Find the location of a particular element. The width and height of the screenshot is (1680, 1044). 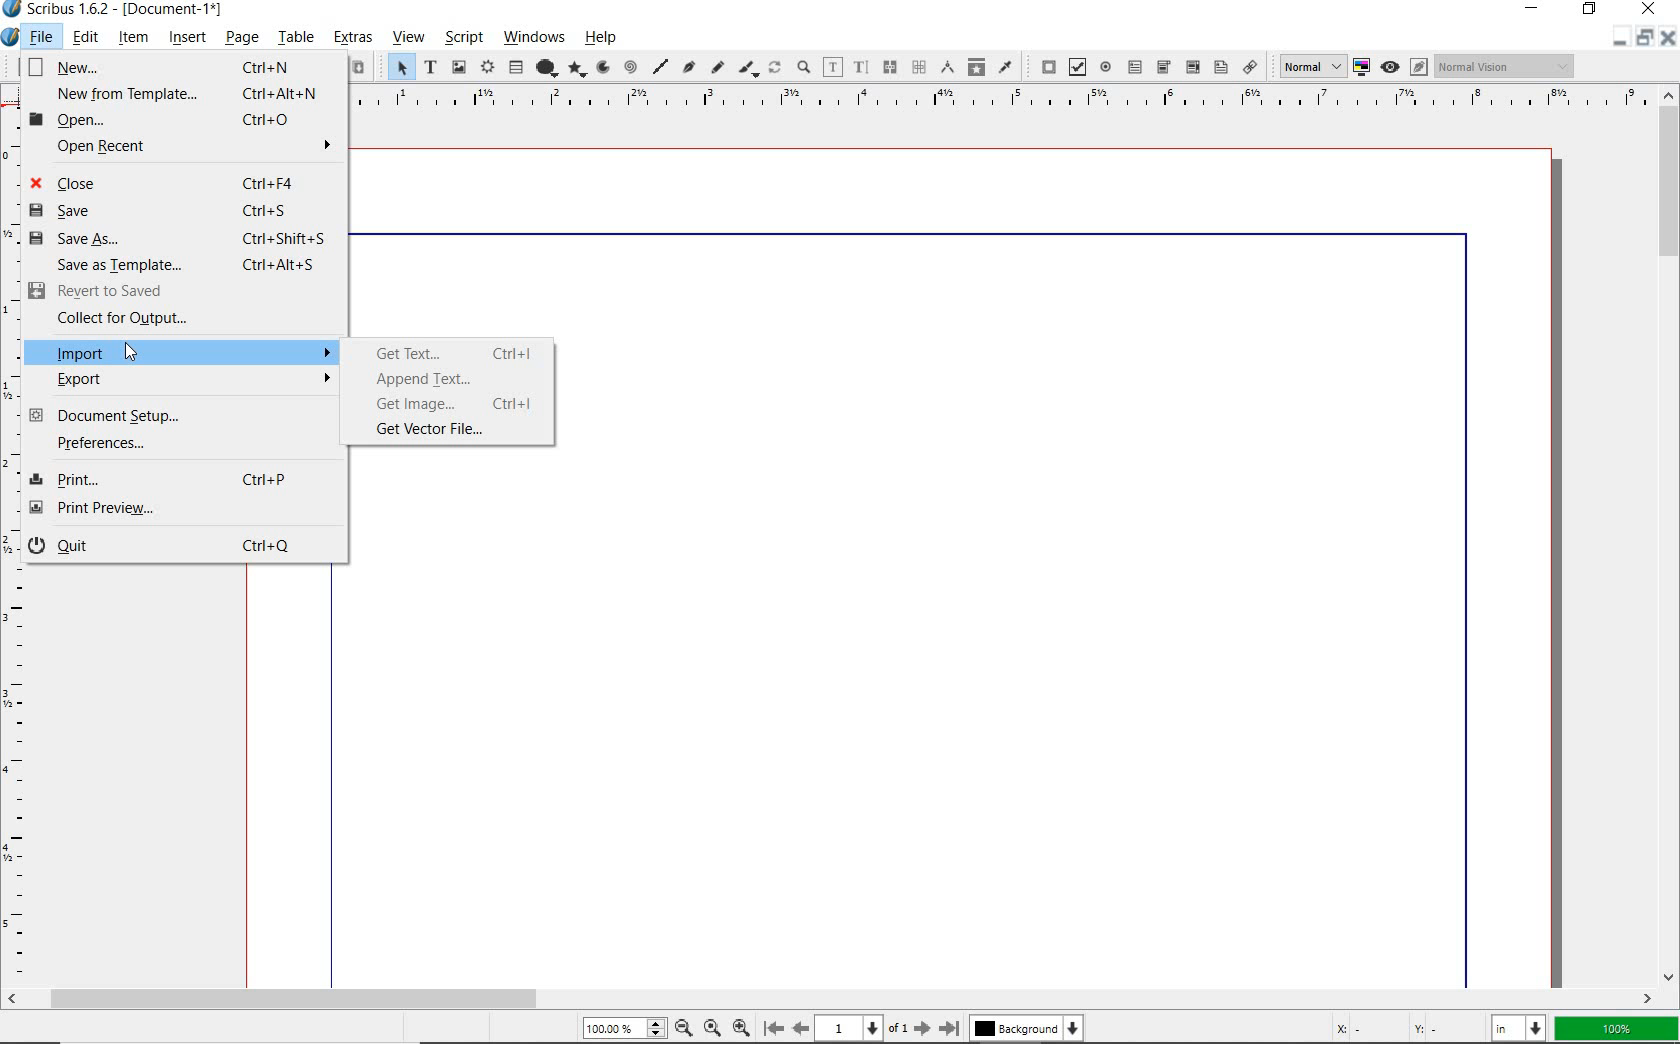

Open... Ctrl+O is located at coordinates (182, 119).